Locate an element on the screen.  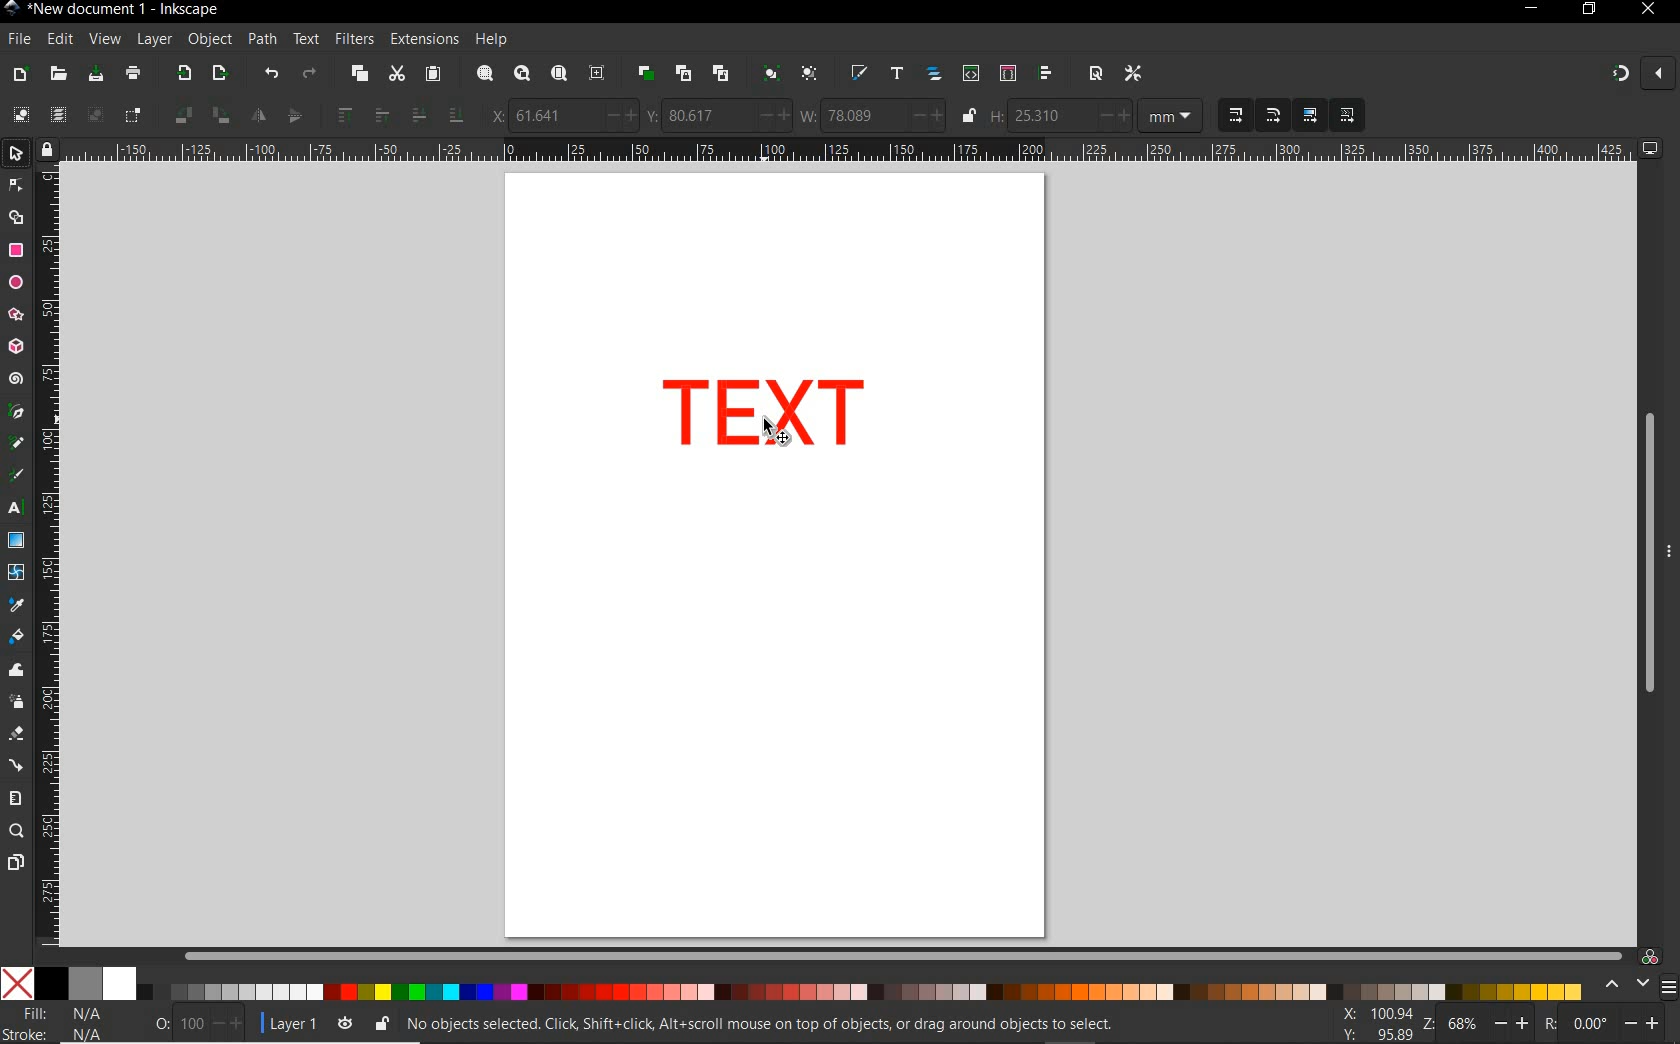
width of selection is located at coordinates (872, 115).